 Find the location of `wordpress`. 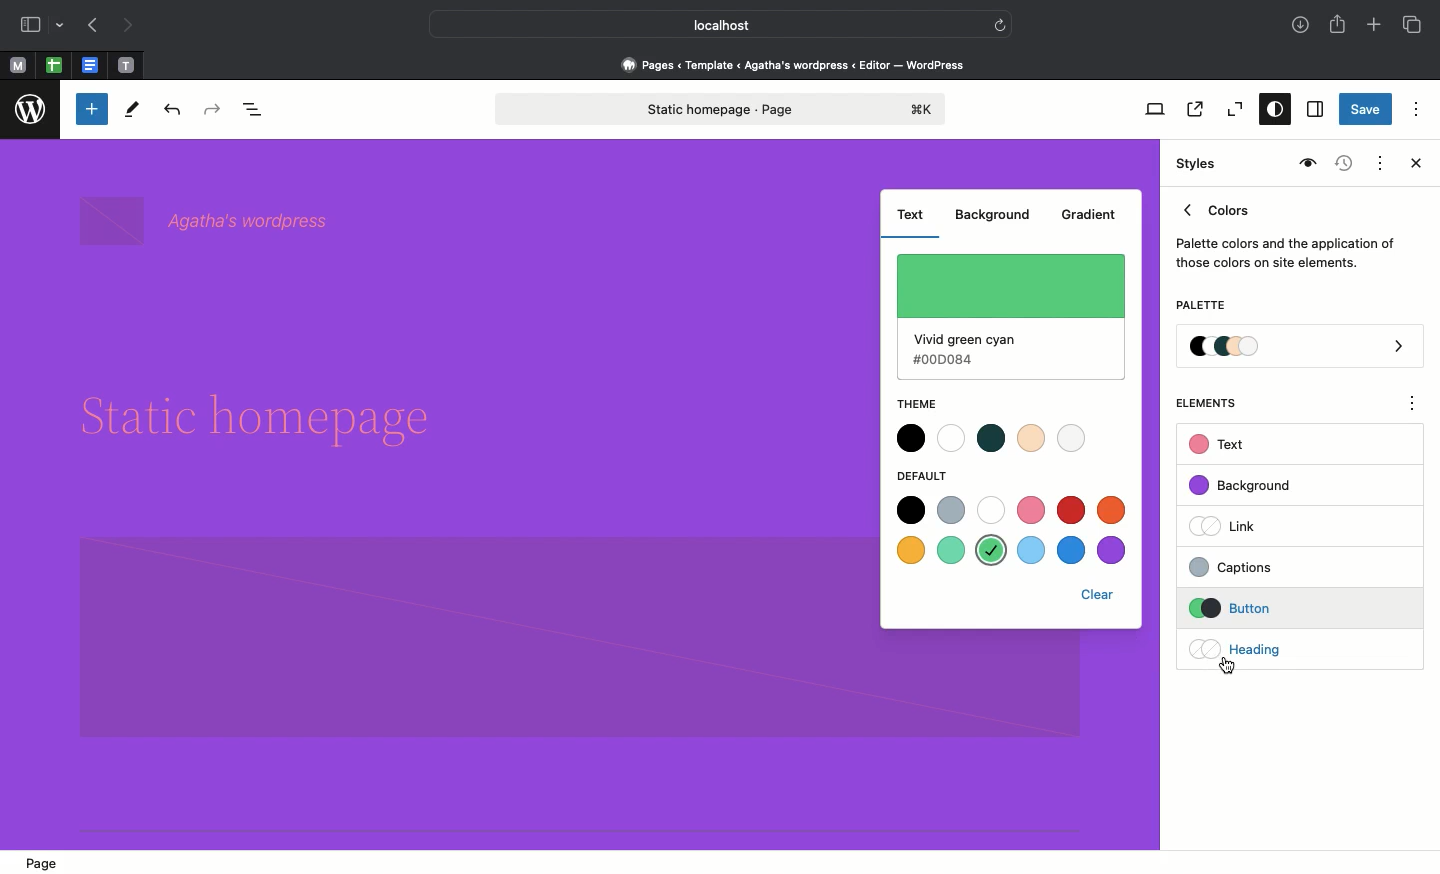

wordpress is located at coordinates (31, 110).